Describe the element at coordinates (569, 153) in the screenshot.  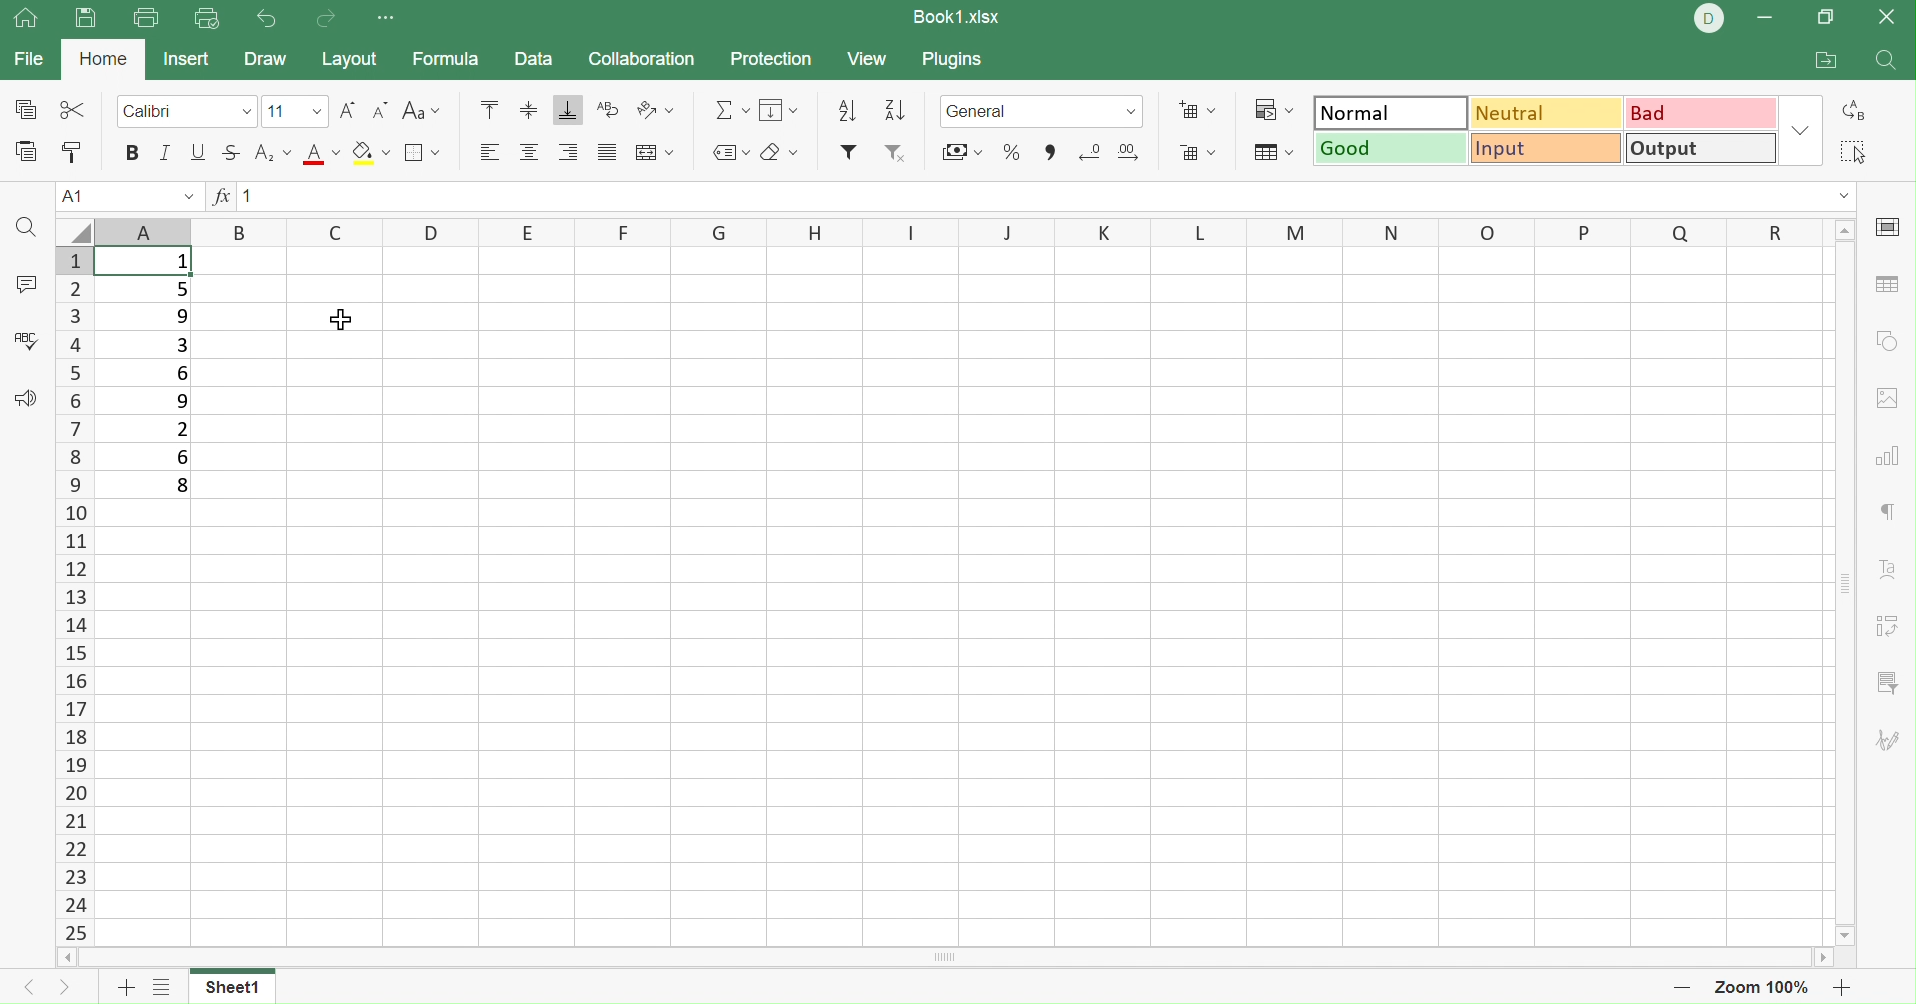
I see `Align right` at that location.